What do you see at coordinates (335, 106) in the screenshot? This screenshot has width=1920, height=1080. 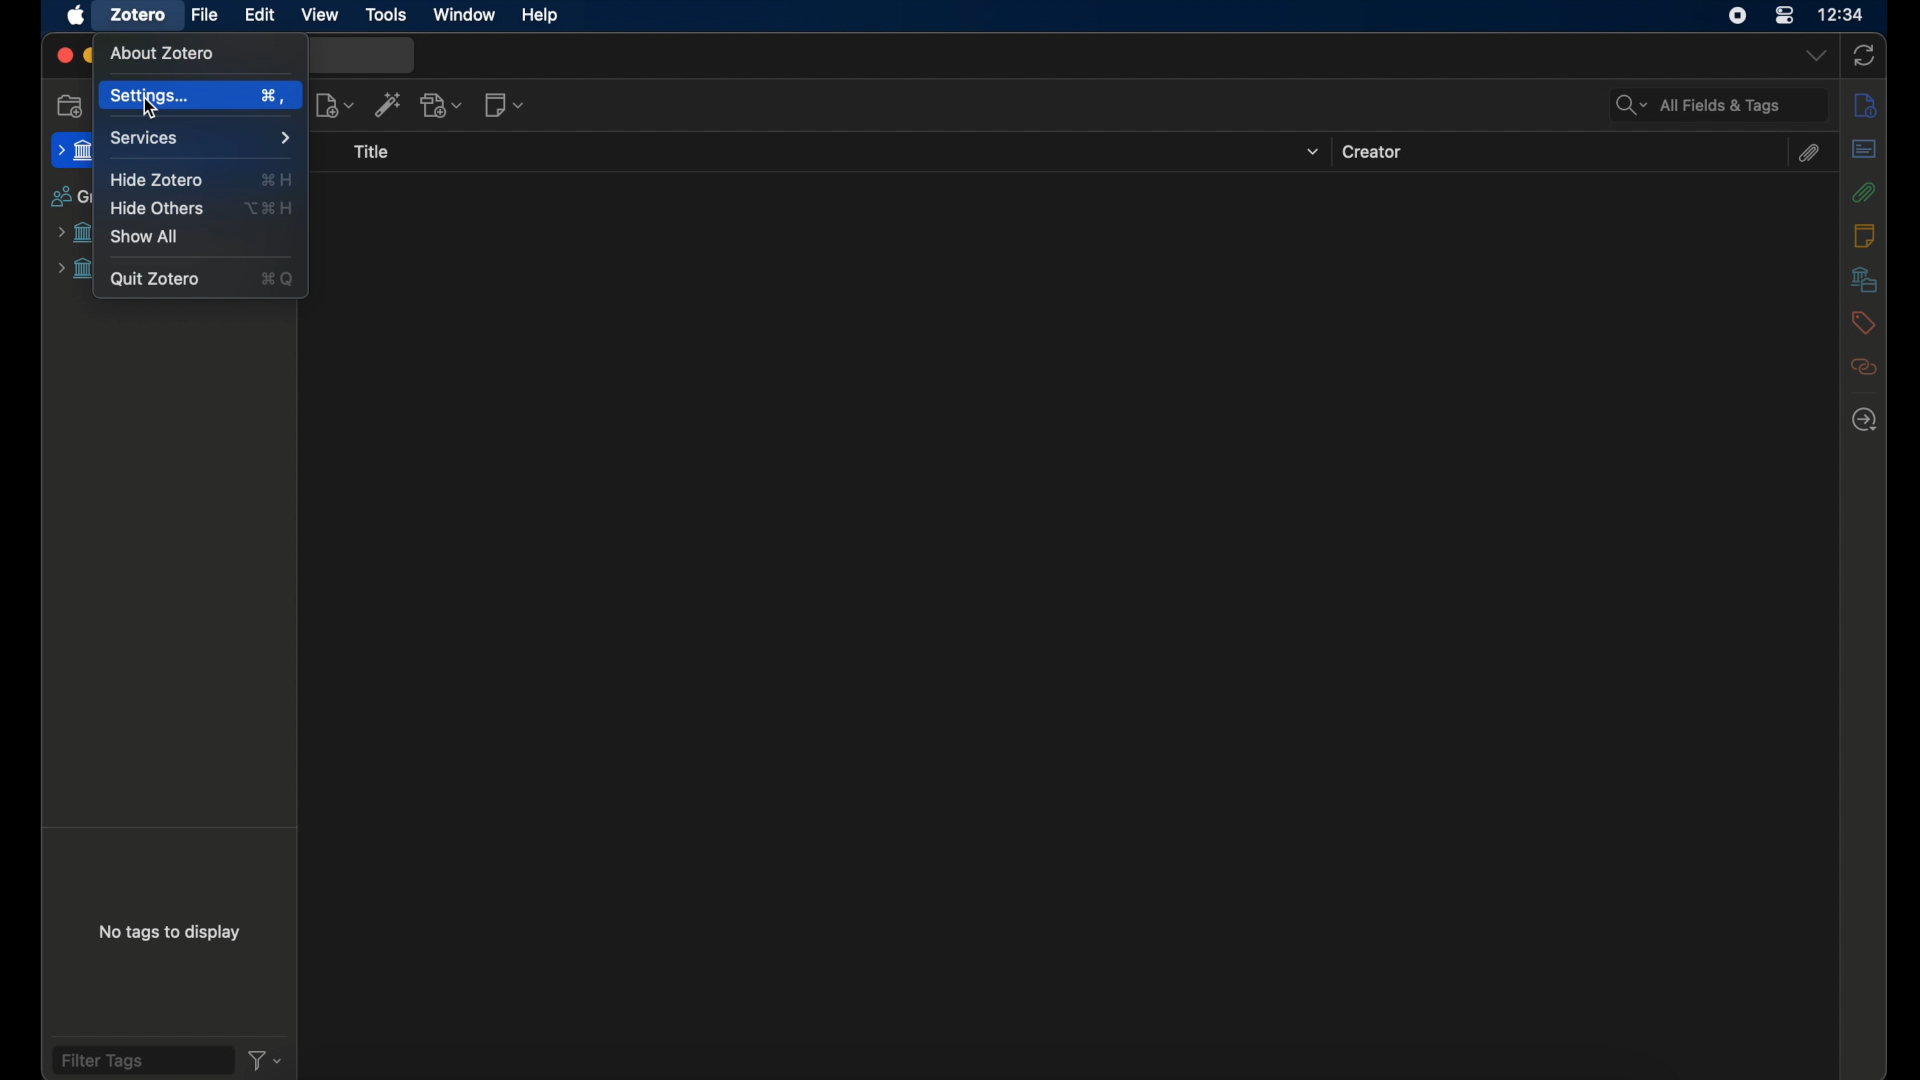 I see `new item` at bounding box center [335, 106].